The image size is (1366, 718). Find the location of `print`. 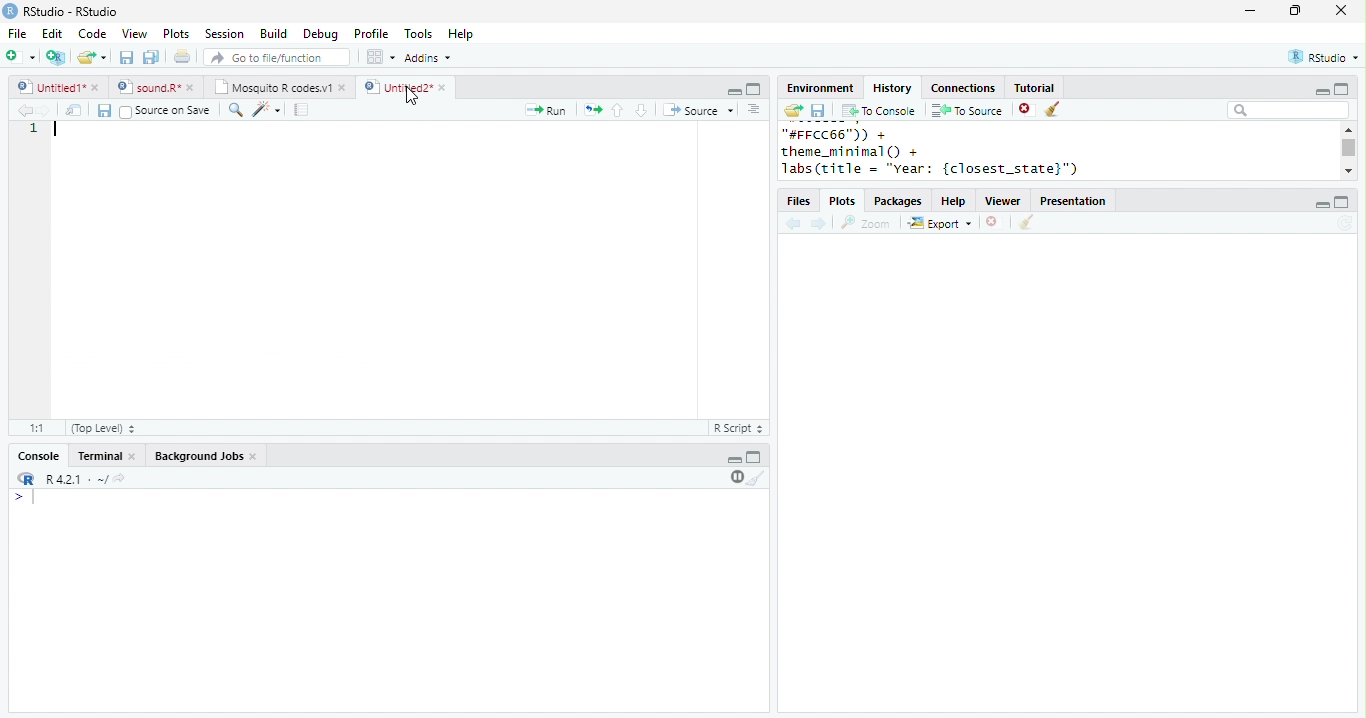

print is located at coordinates (183, 56).